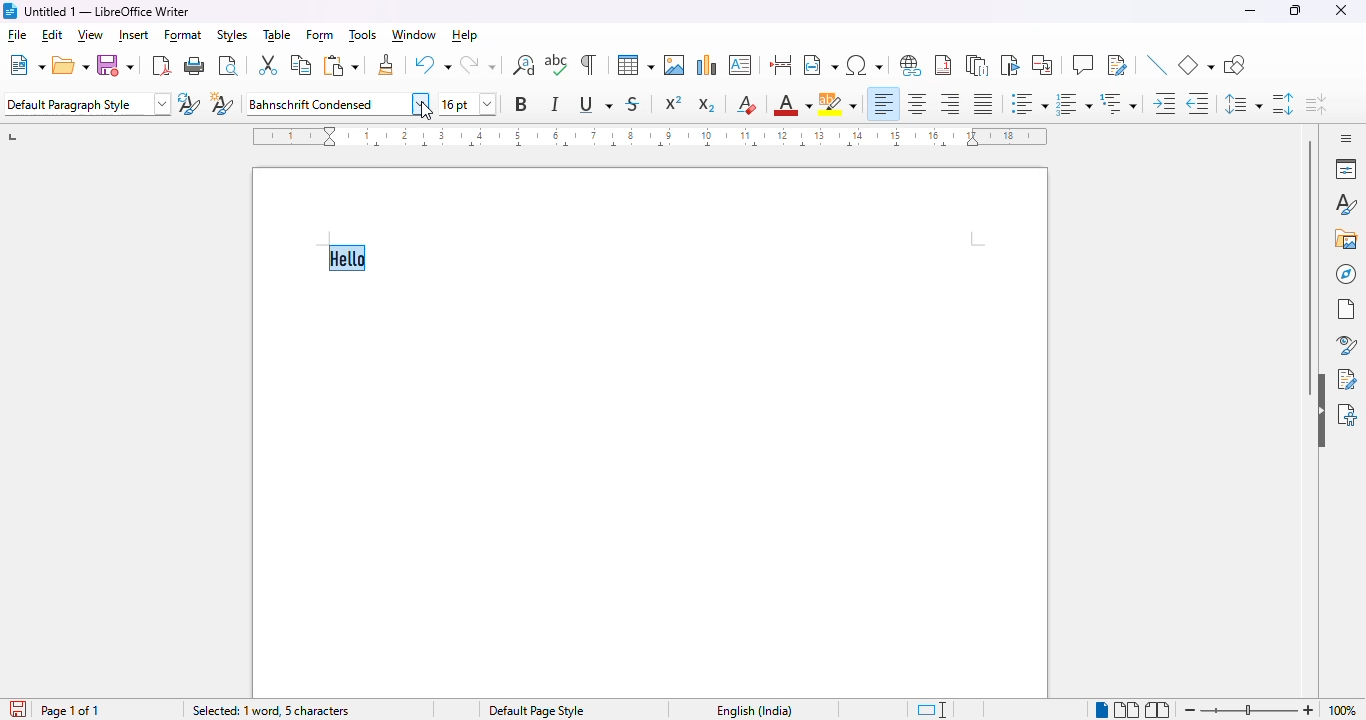  What do you see at coordinates (1343, 138) in the screenshot?
I see `sidebar settings` at bounding box center [1343, 138].